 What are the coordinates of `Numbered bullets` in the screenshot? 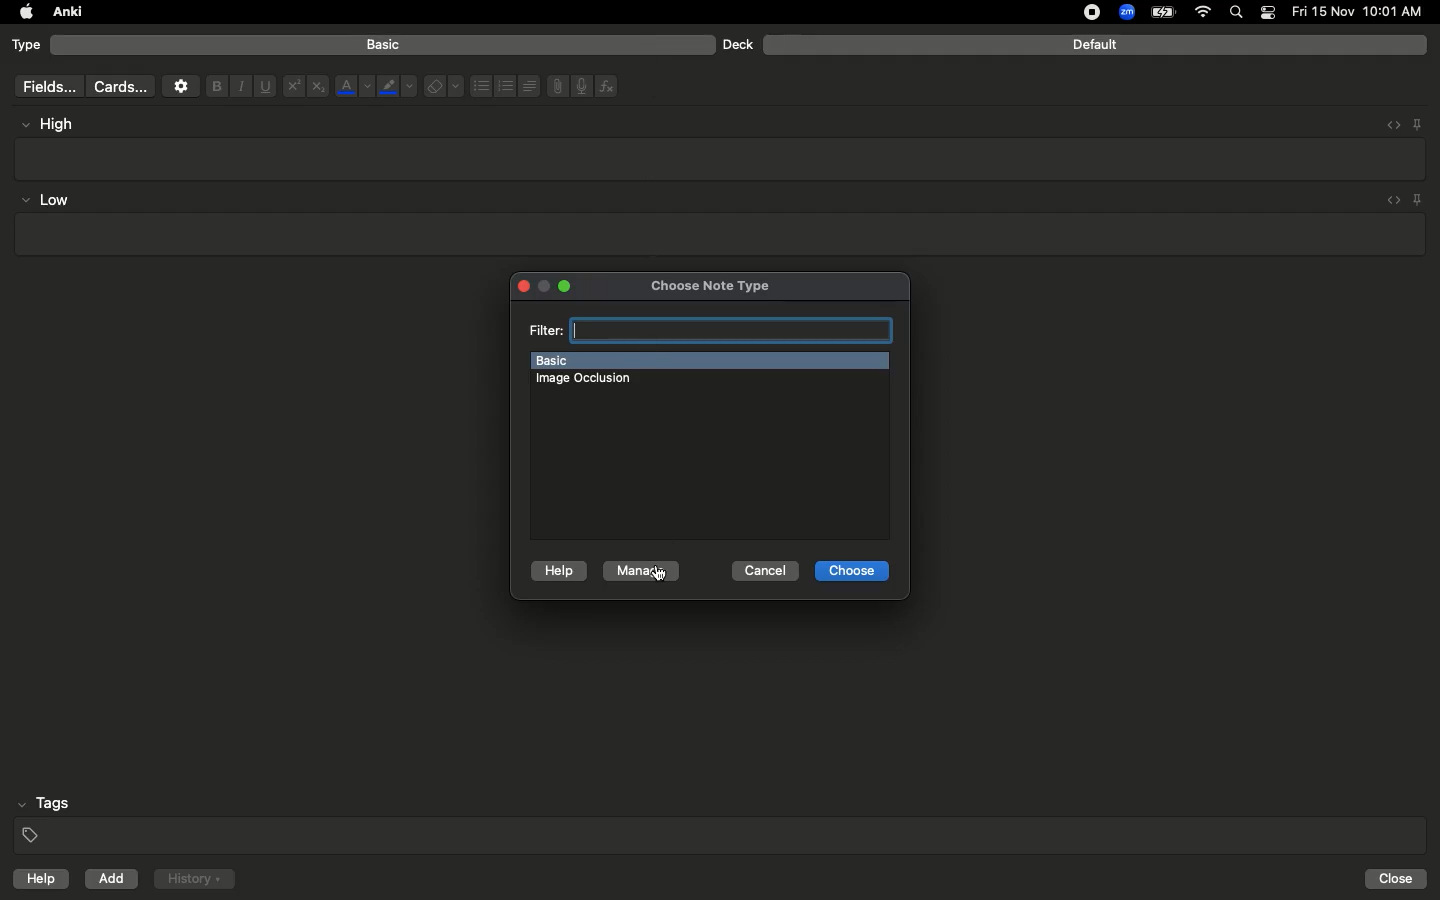 It's located at (506, 86).